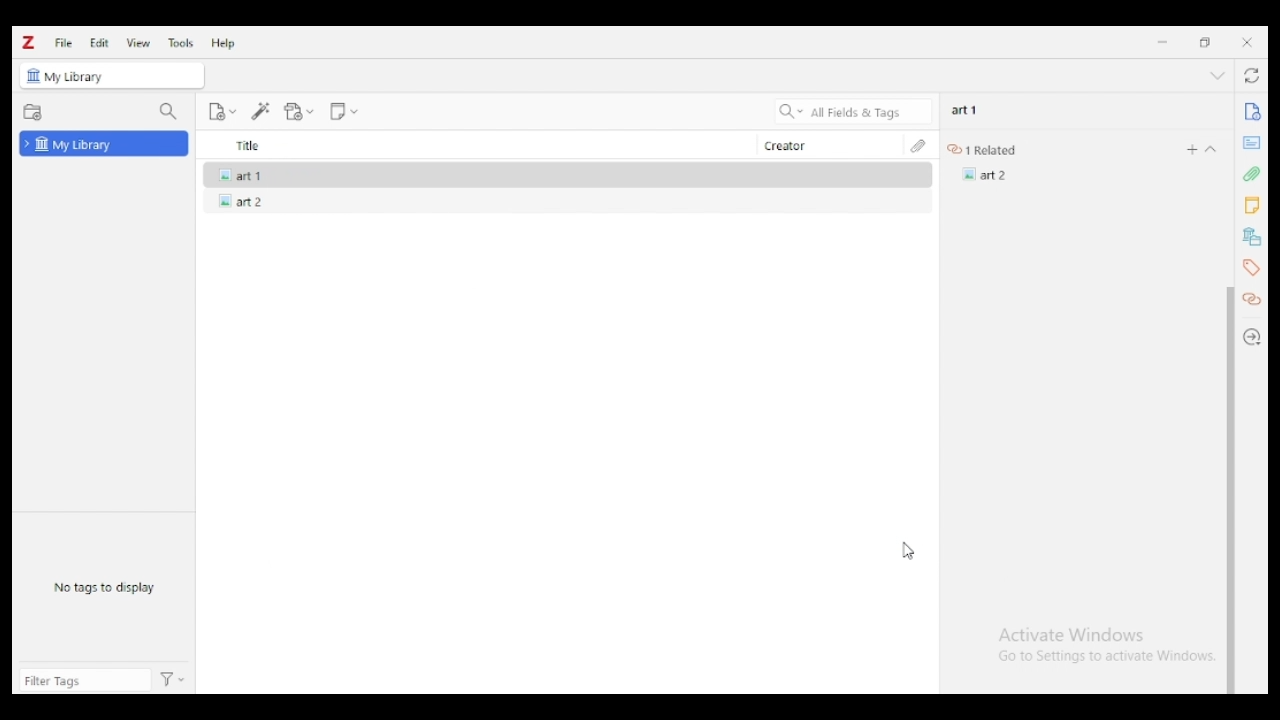 The image size is (1280, 720). Describe the element at coordinates (104, 143) in the screenshot. I see `my library` at that location.